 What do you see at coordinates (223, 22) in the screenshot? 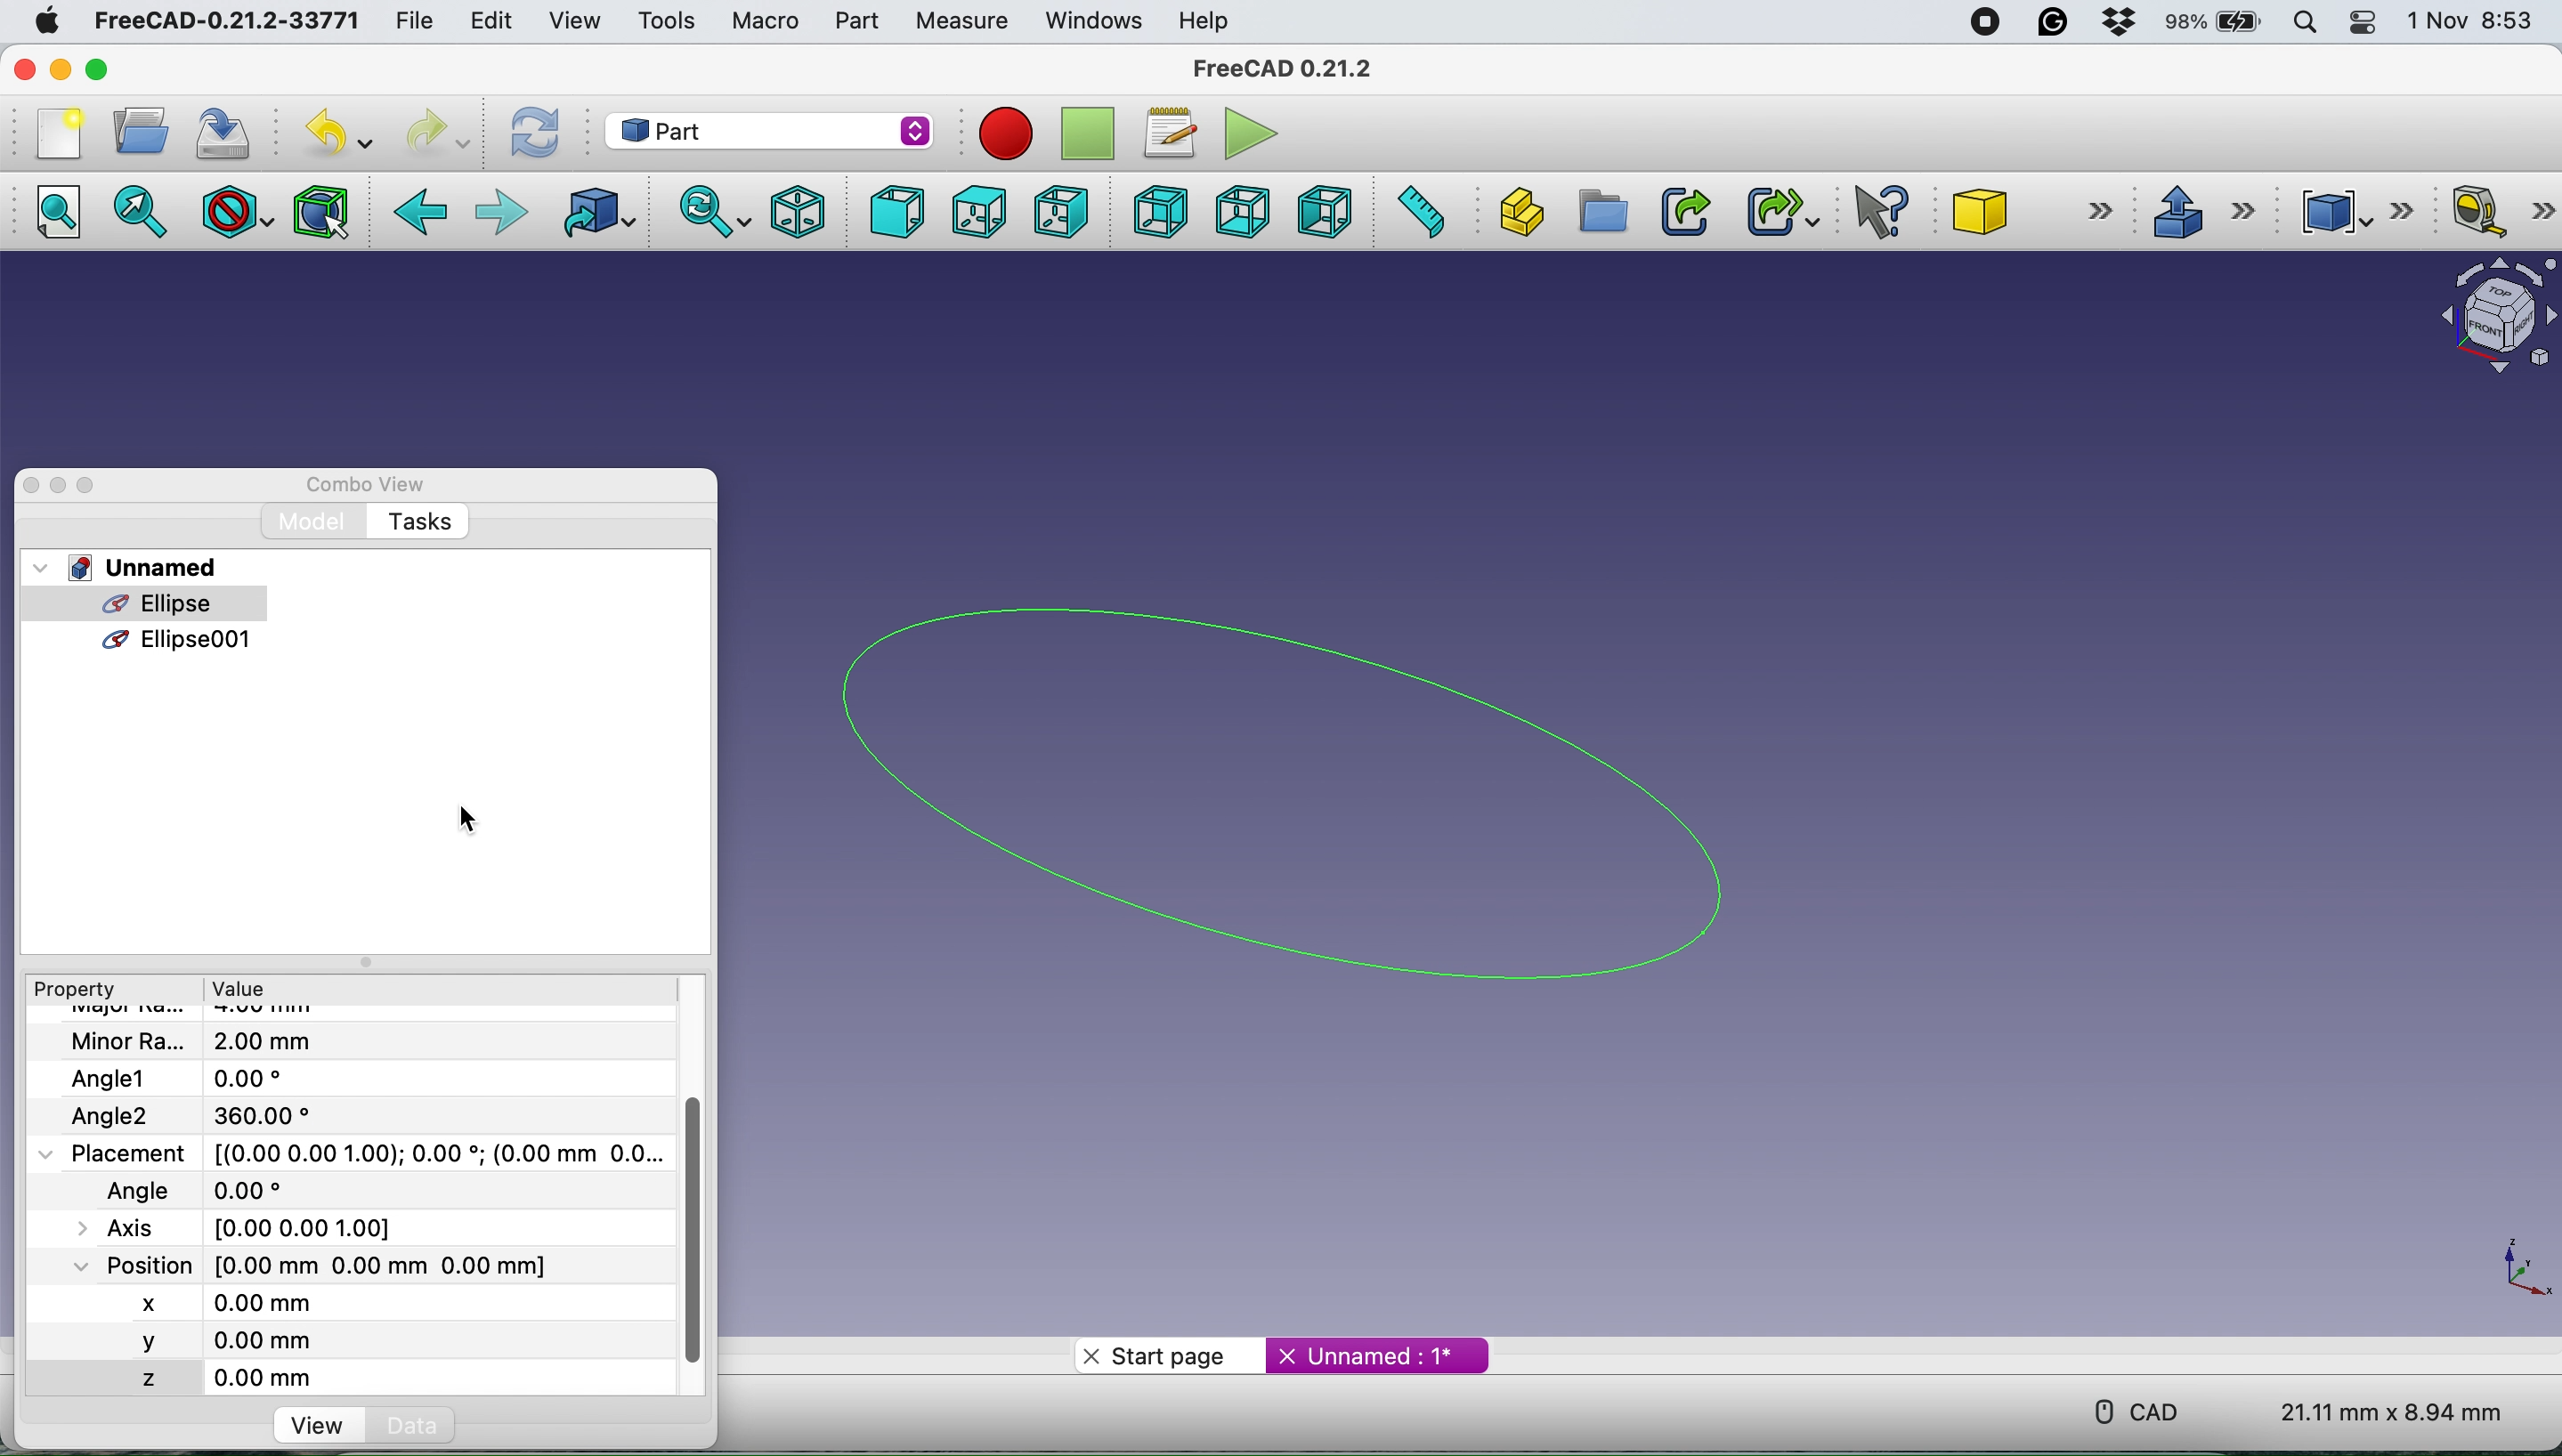
I see `freecad` at bounding box center [223, 22].